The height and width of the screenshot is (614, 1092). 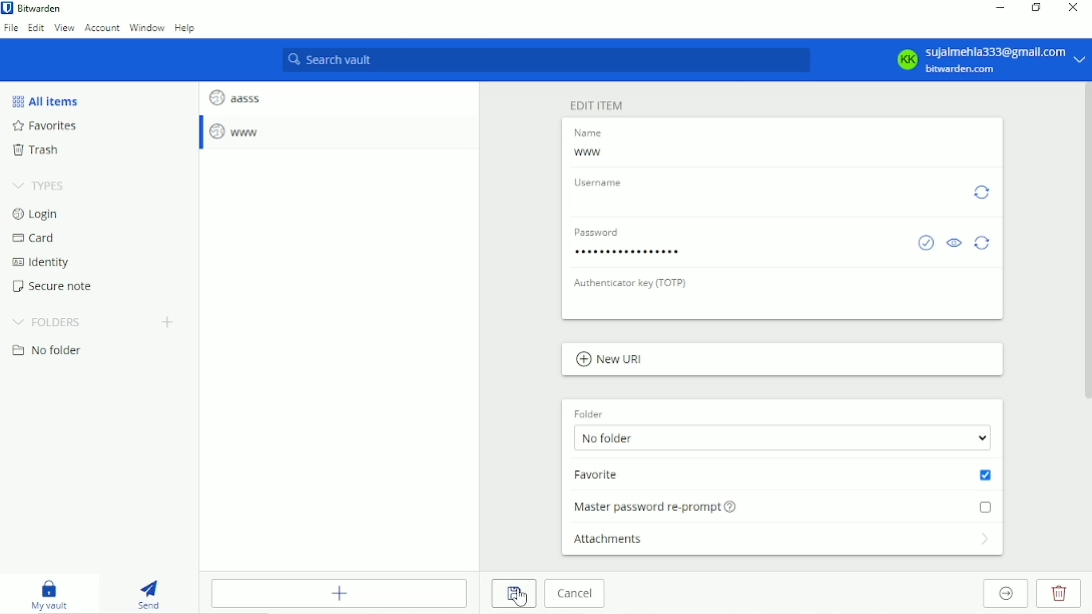 What do you see at coordinates (234, 95) in the screenshot?
I see `aasss` at bounding box center [234, 95].